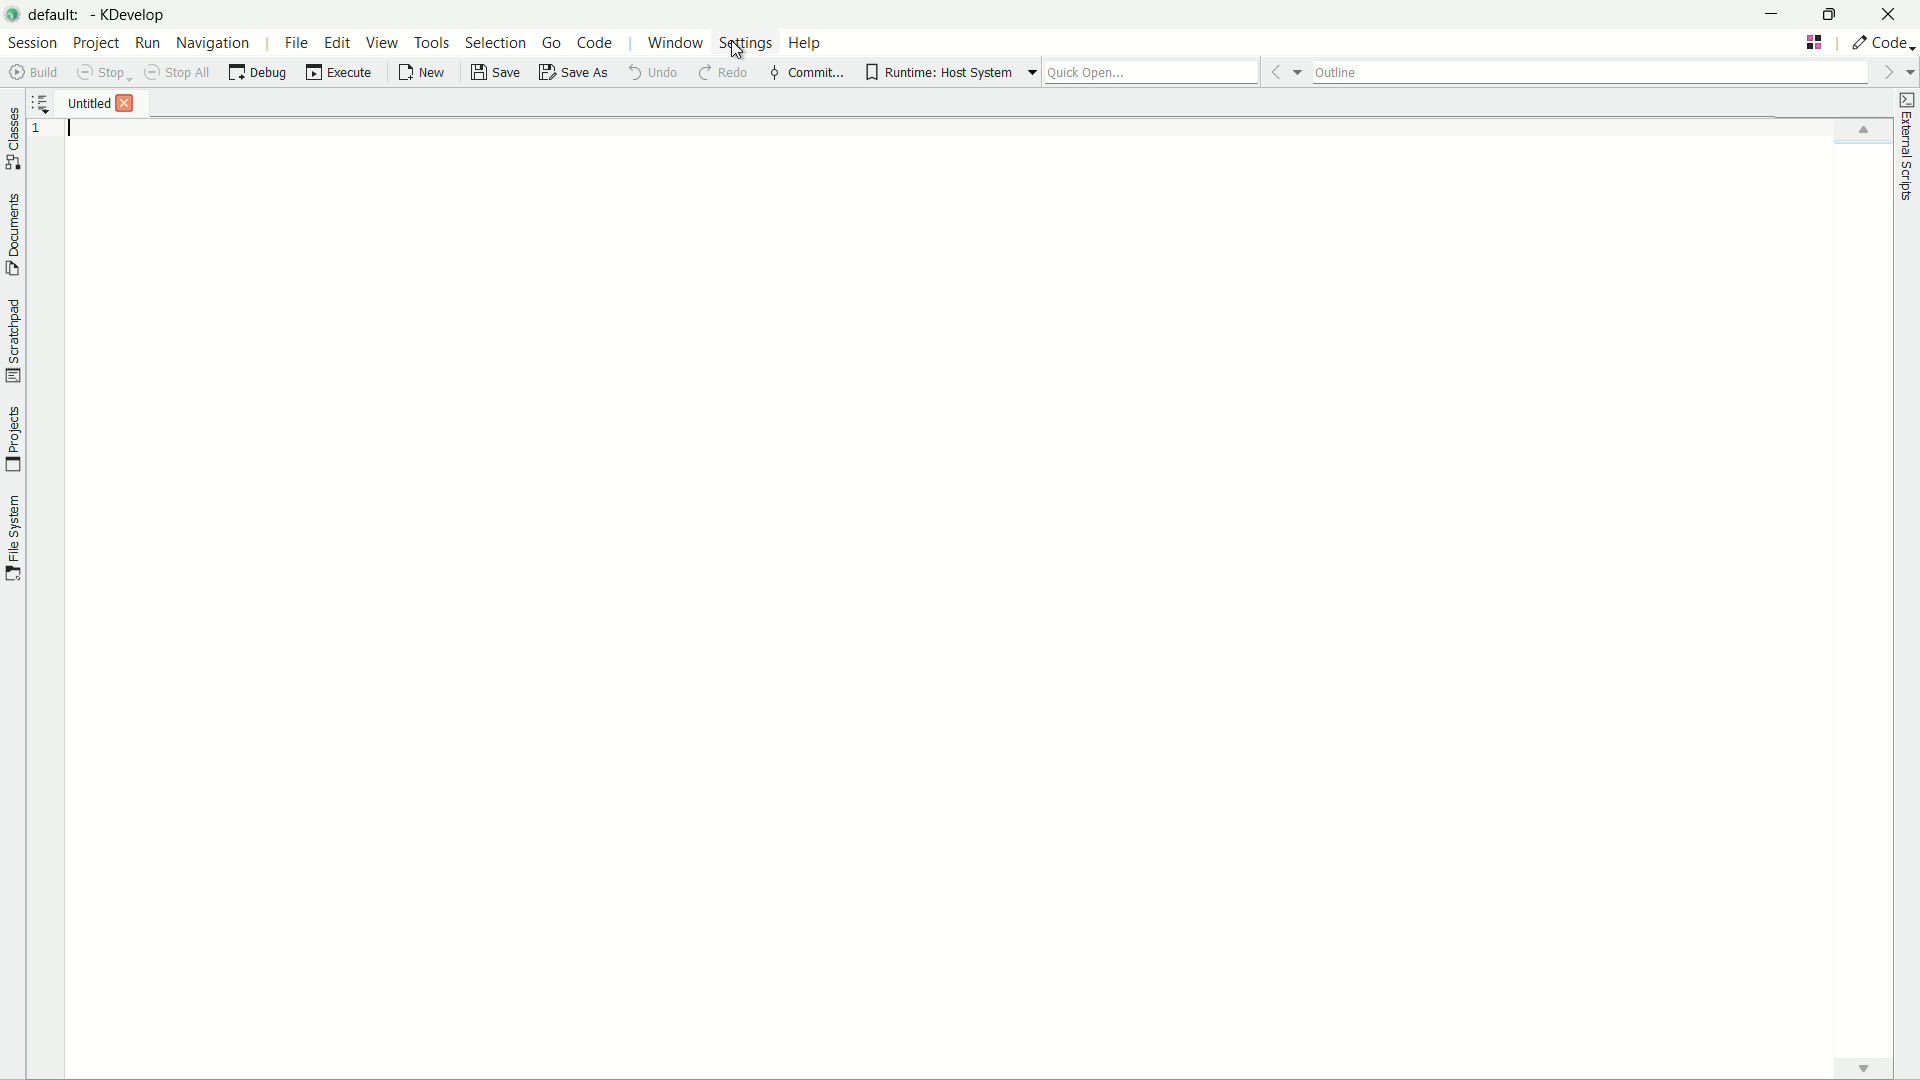 The image size is (1920, 1080). What do you see at coordinates (574, 73) in the screenshot?
I see `save as` at bounding box center [574, 73].